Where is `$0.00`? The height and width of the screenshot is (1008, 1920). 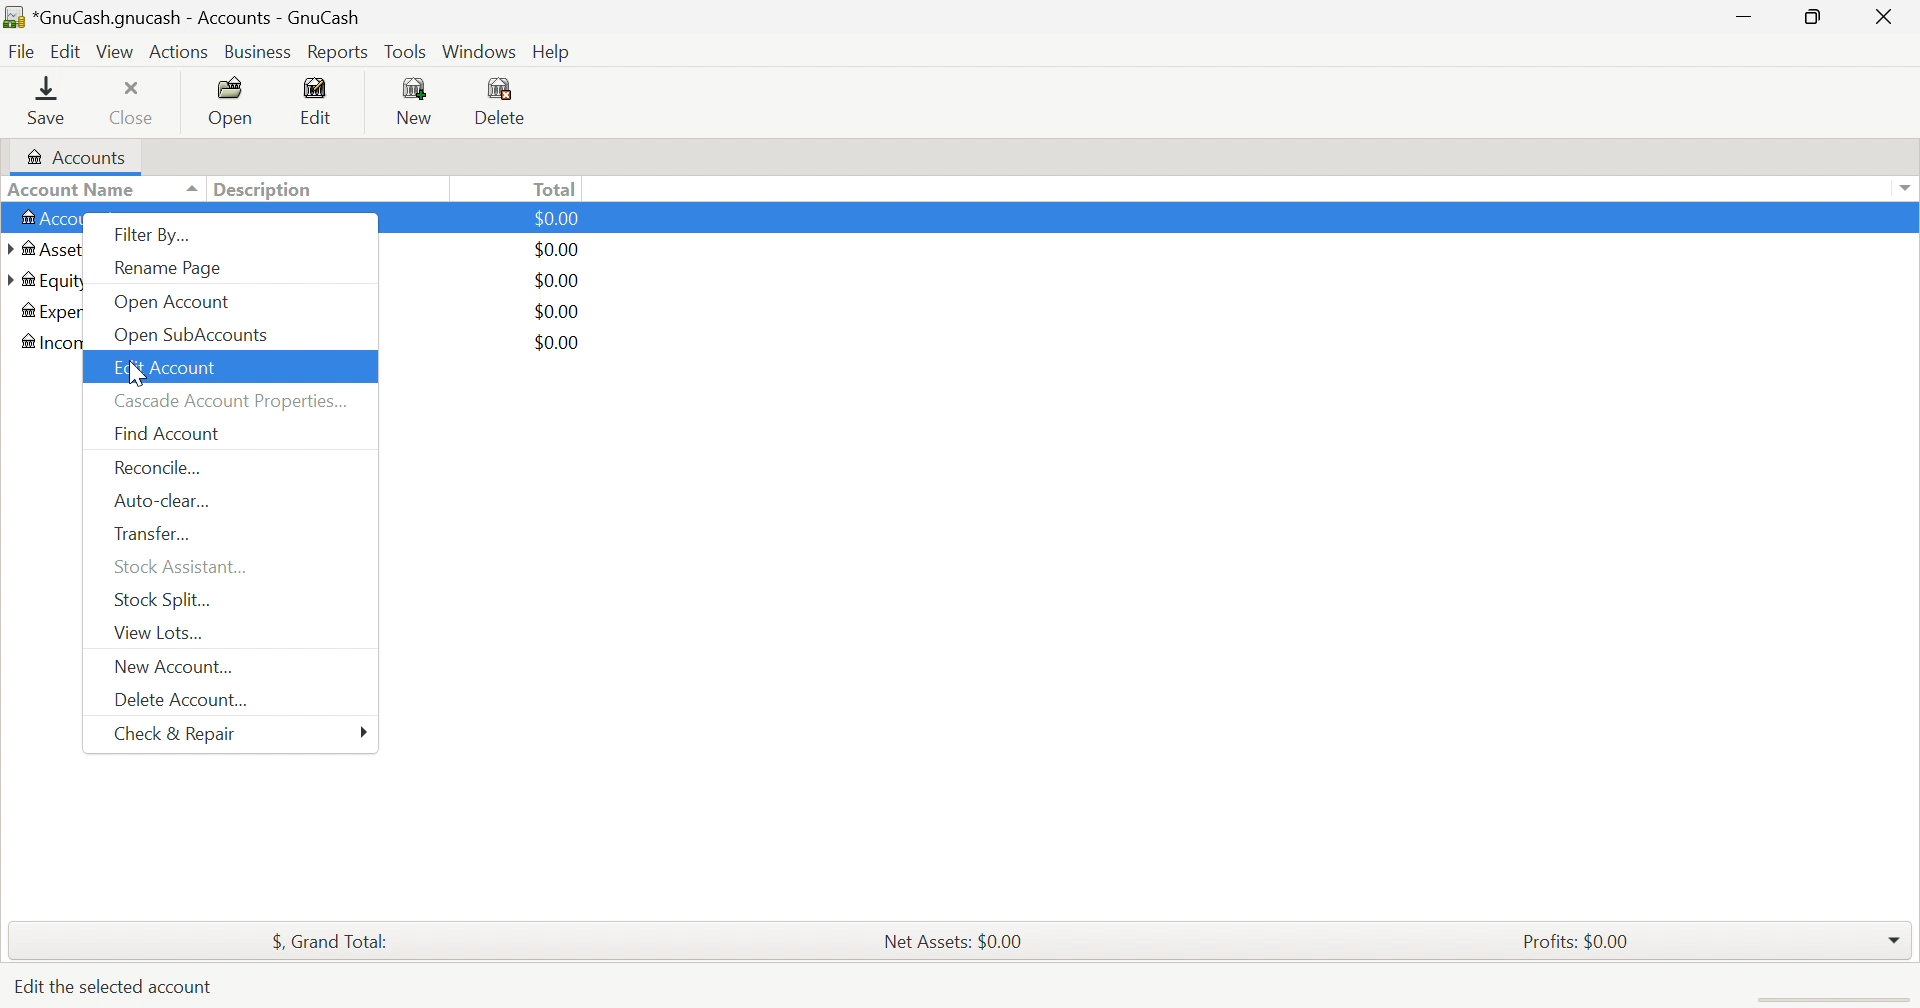 $0.00 is located at coordinates (562, 343).